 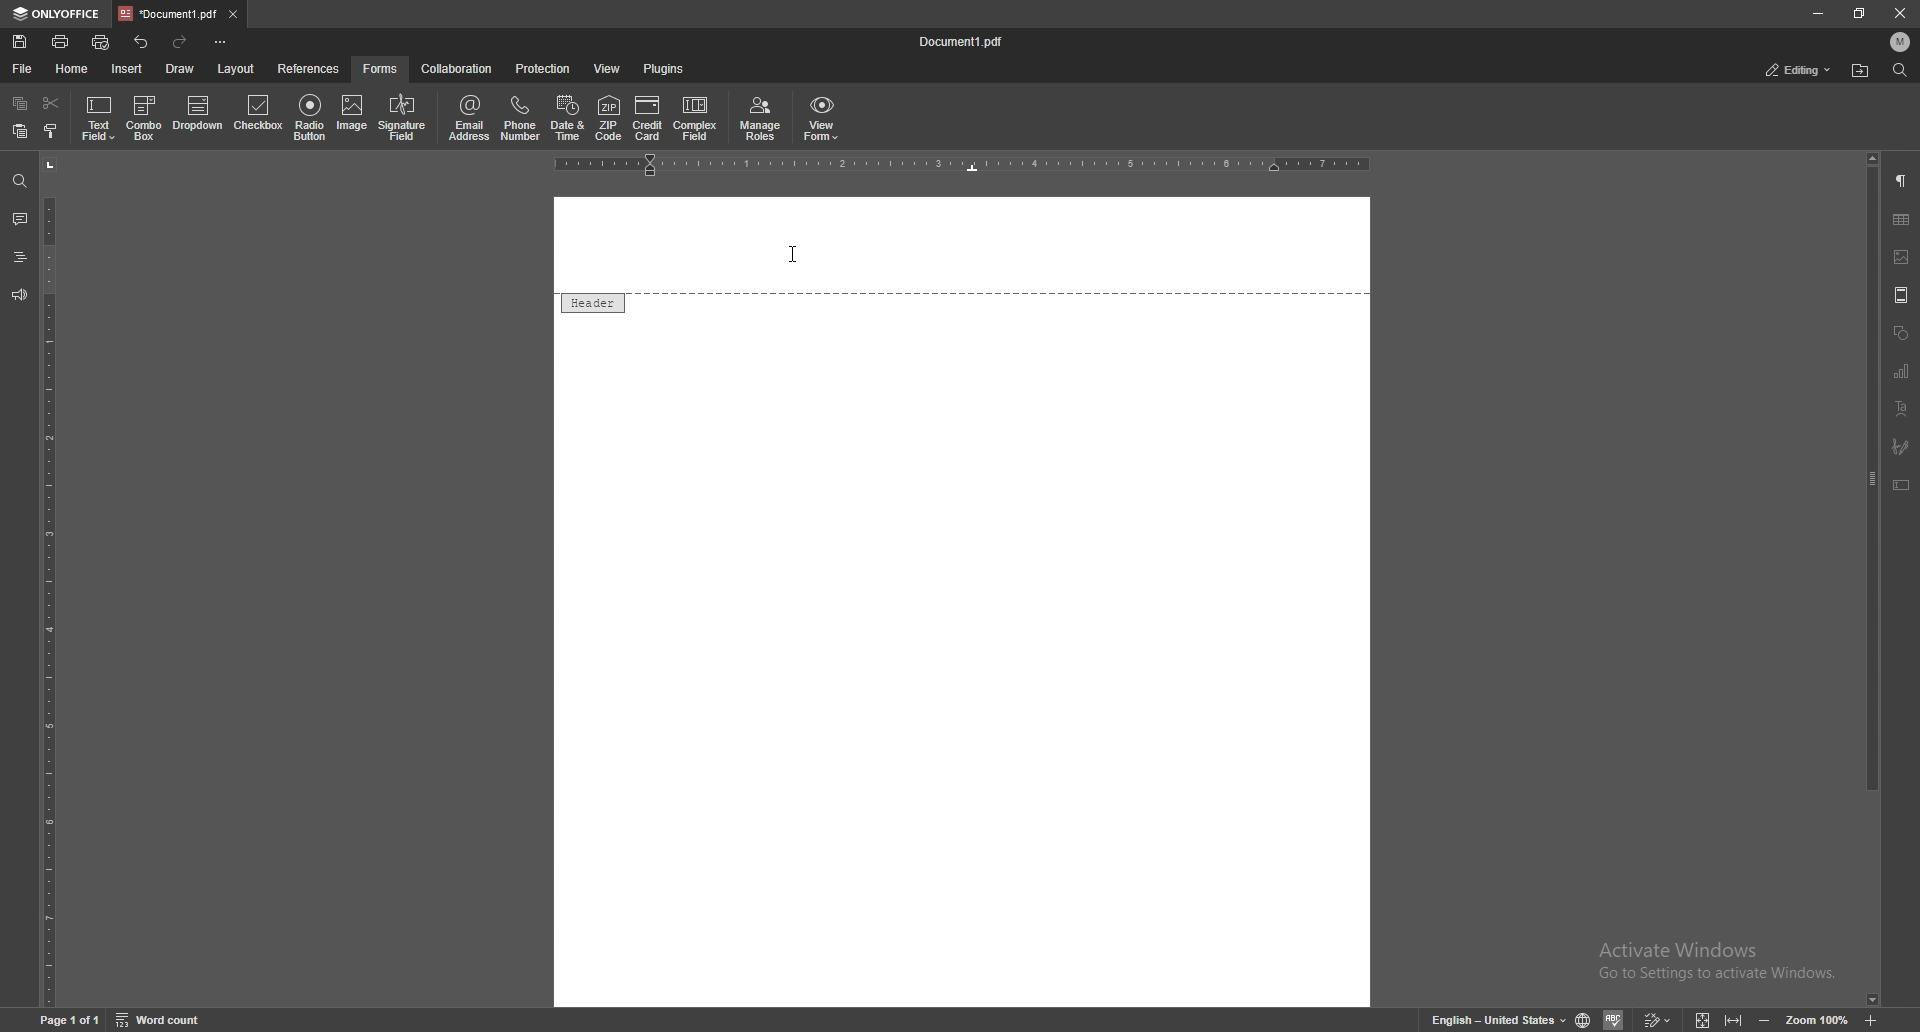 I want to click on plugins, so click(x=664, y=69).